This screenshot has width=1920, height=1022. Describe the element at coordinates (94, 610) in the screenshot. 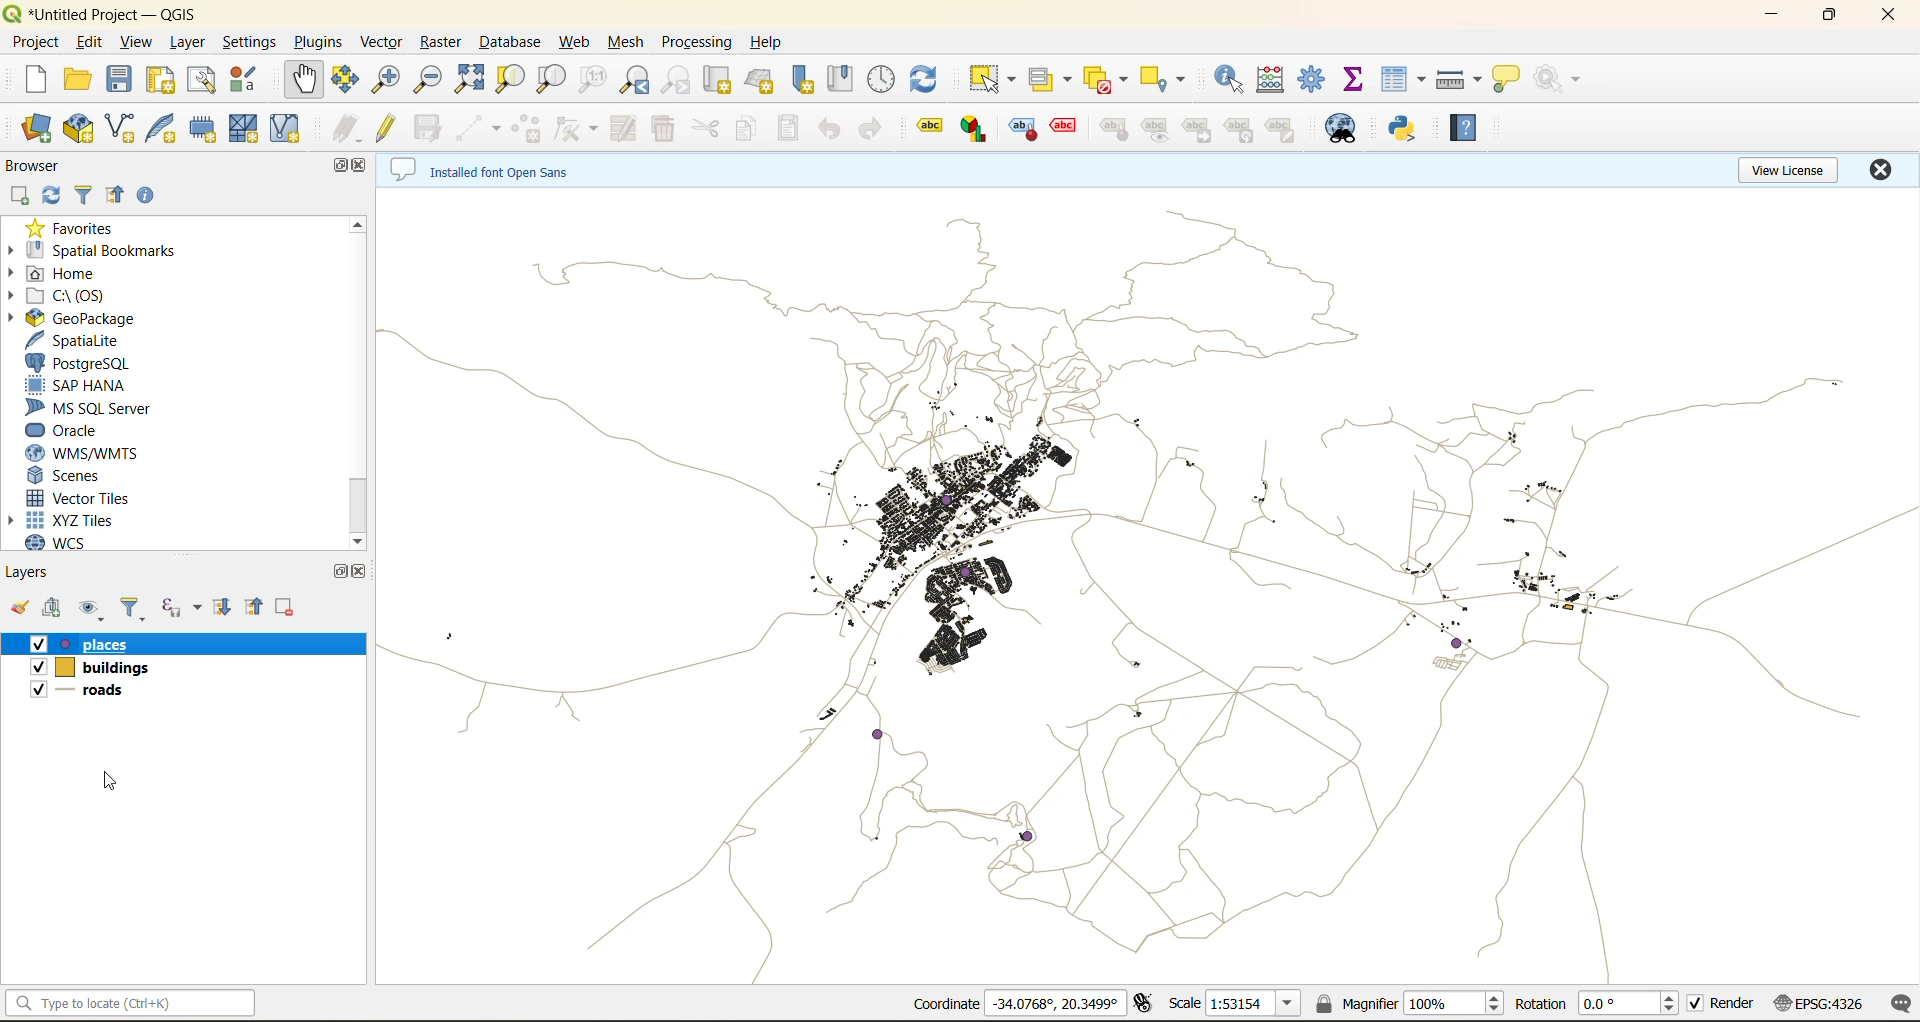

I see `manage map` at that location.